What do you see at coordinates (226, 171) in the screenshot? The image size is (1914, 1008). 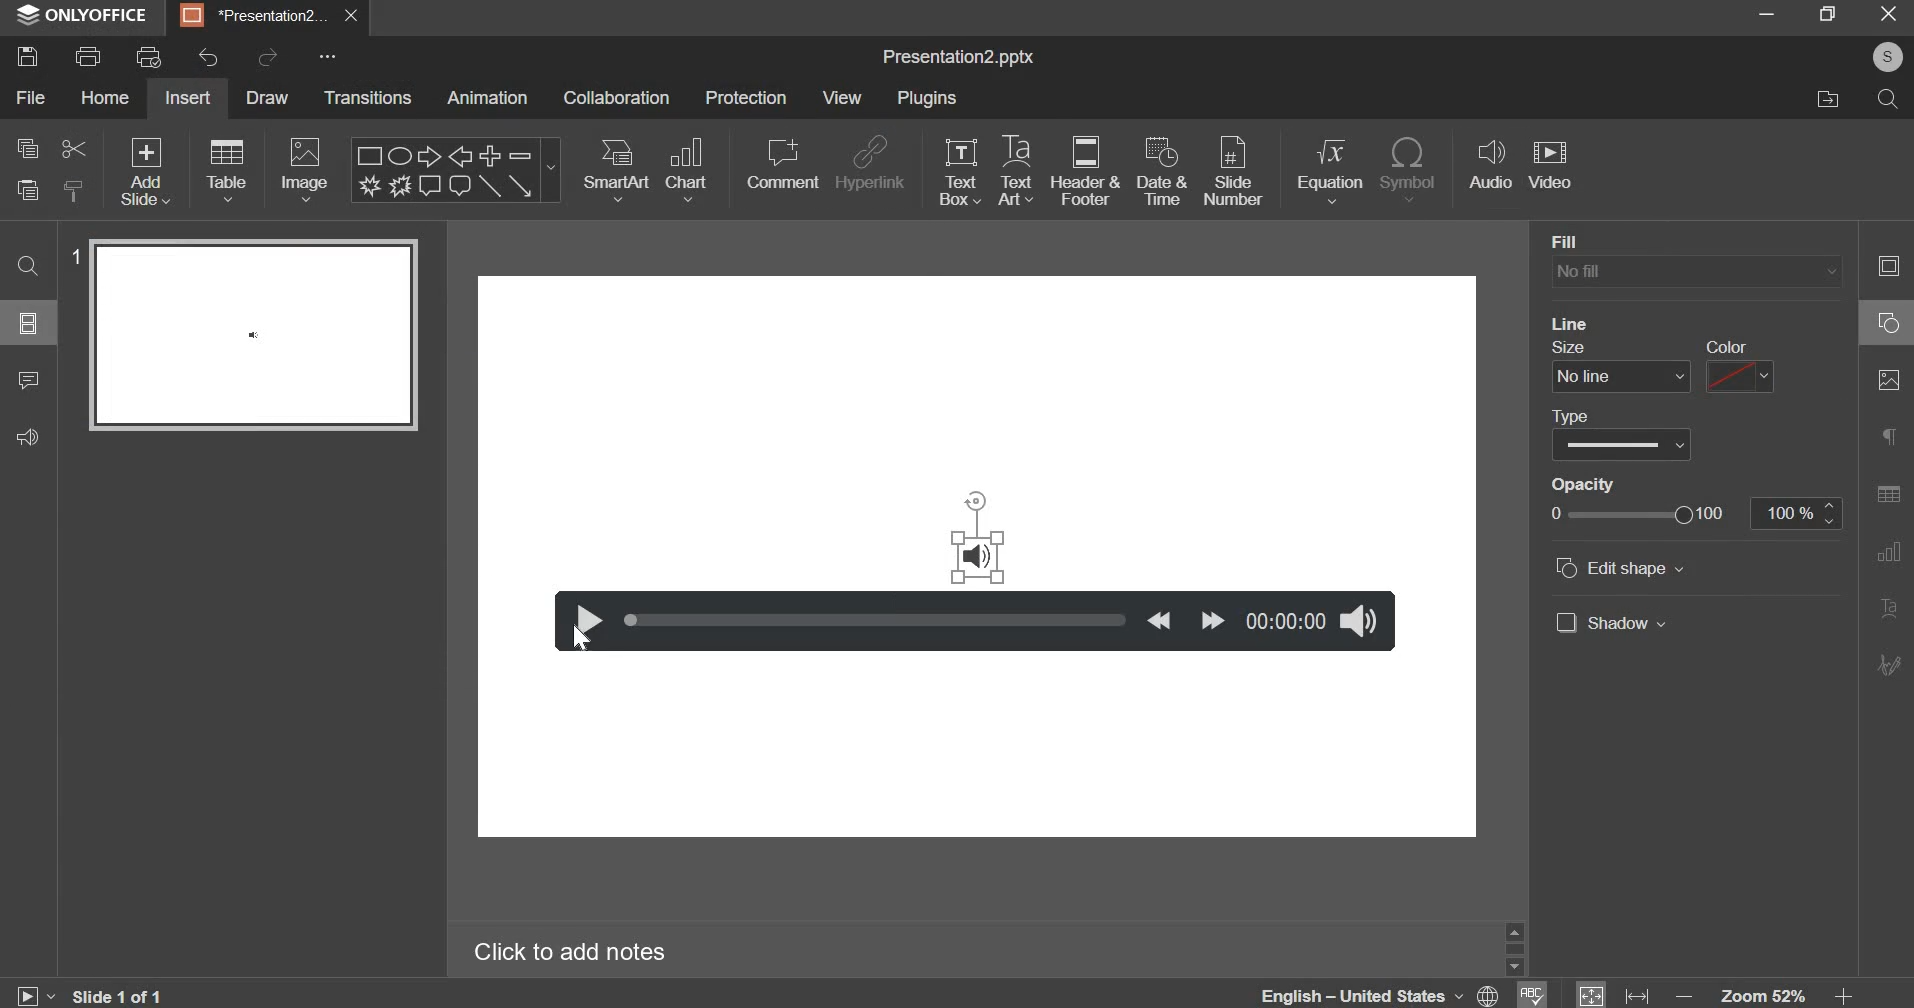 I see `table` at bounding box center [226, 171].